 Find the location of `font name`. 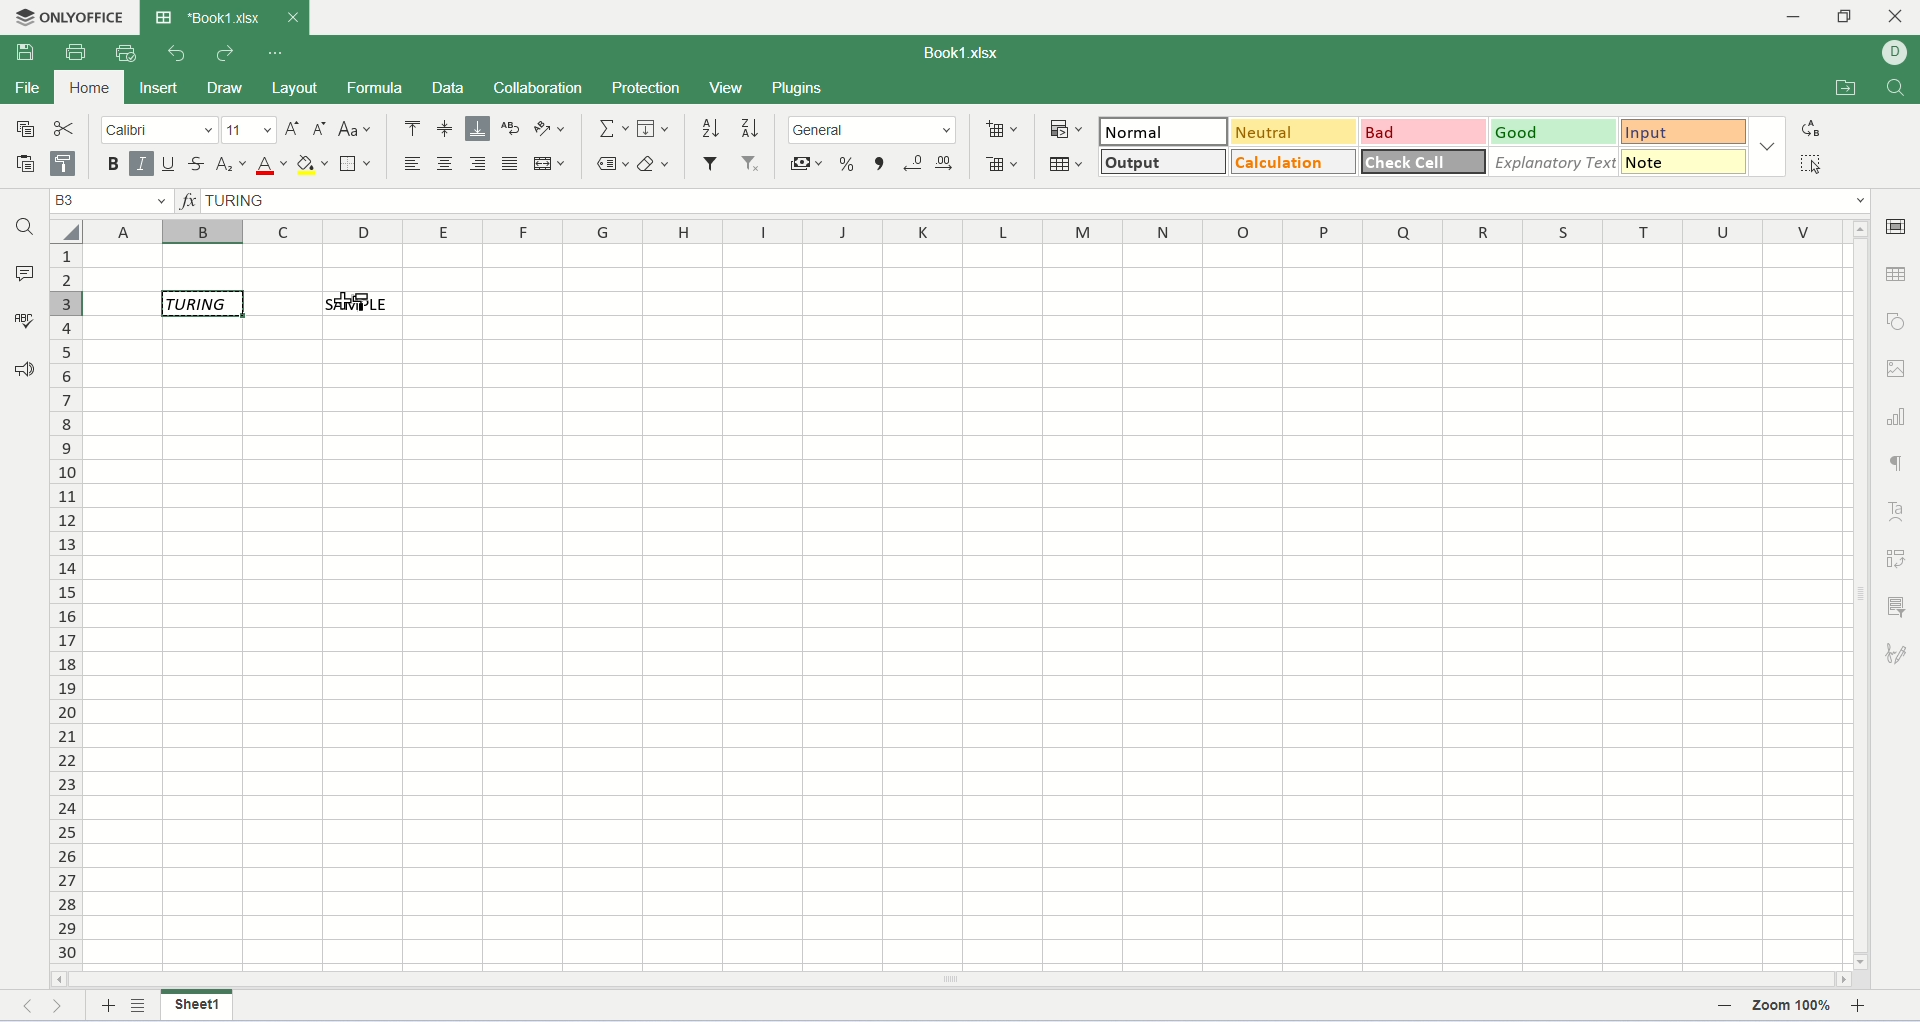

font name is located at coordinates (160, 129).